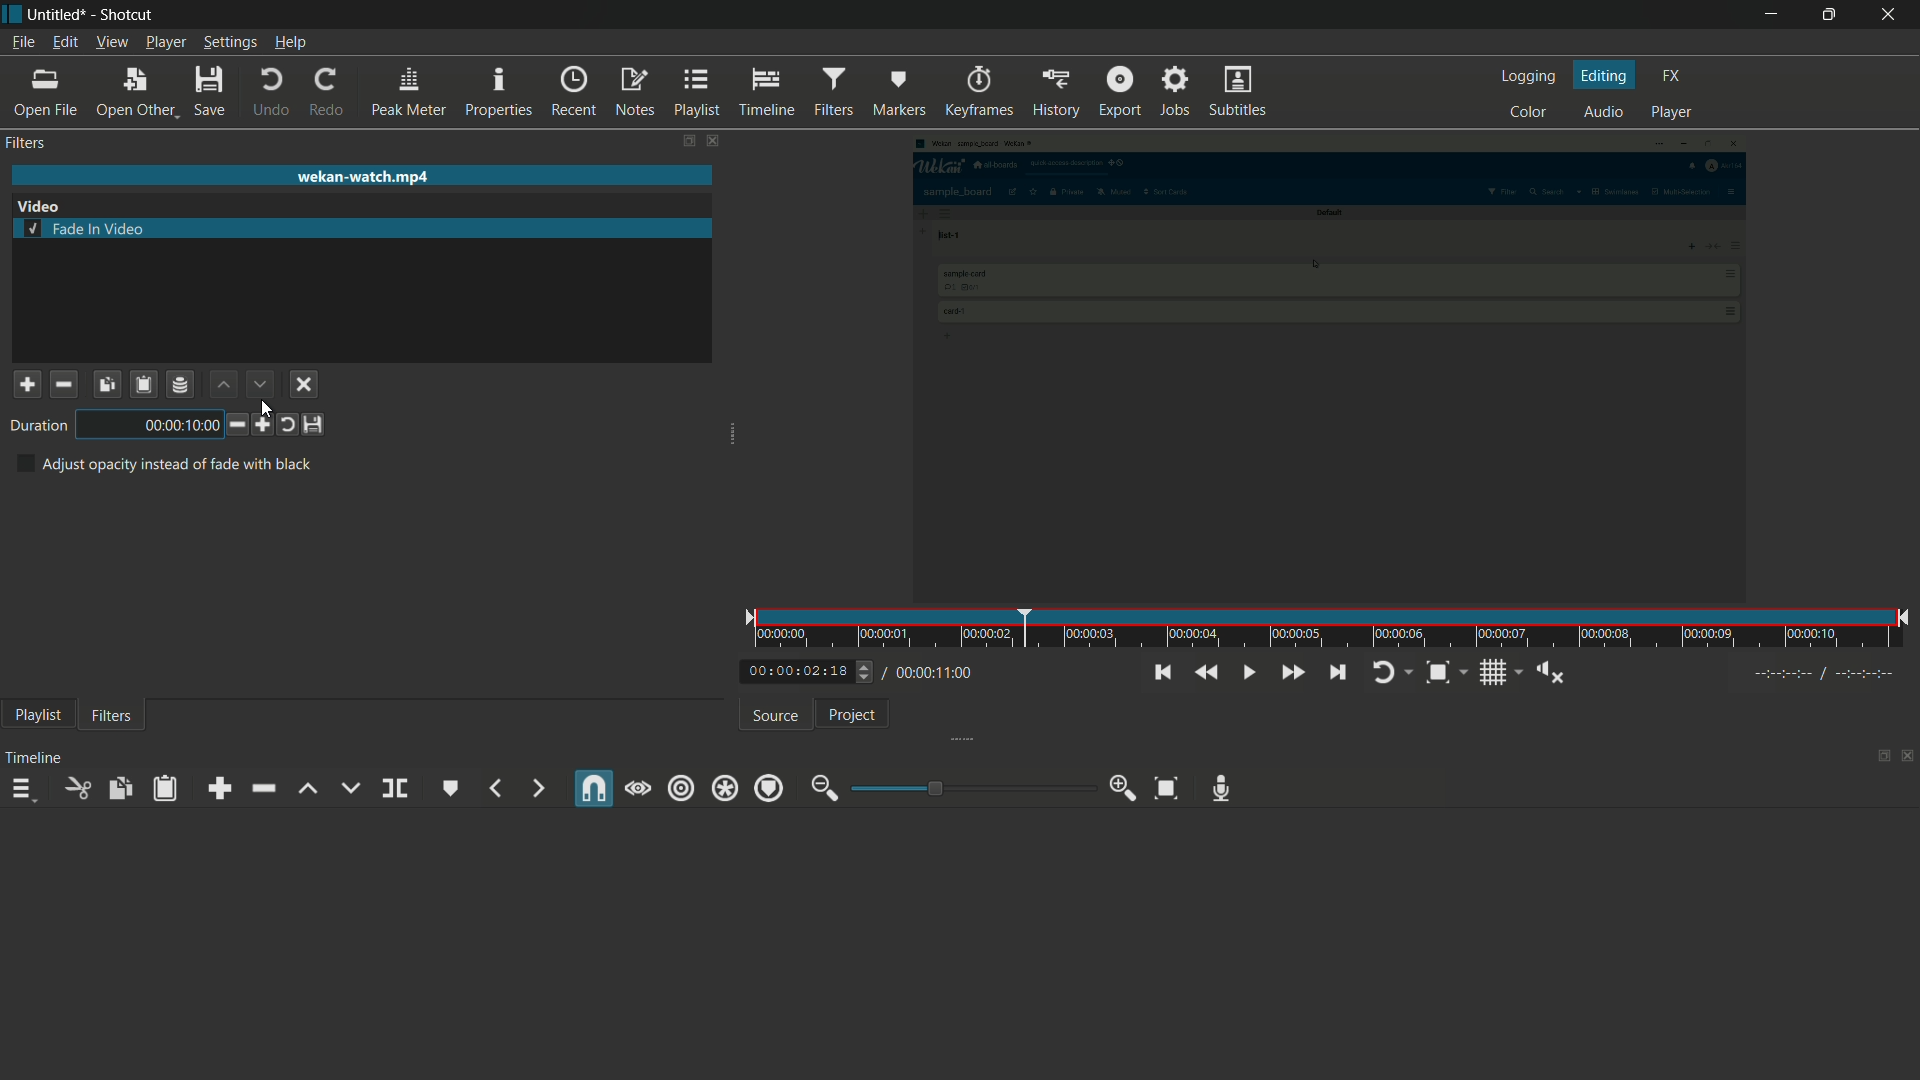  What do you see at coordinates (230, 42) in the screenshot?
I see `settings menu` at bounding box center [230, 42].